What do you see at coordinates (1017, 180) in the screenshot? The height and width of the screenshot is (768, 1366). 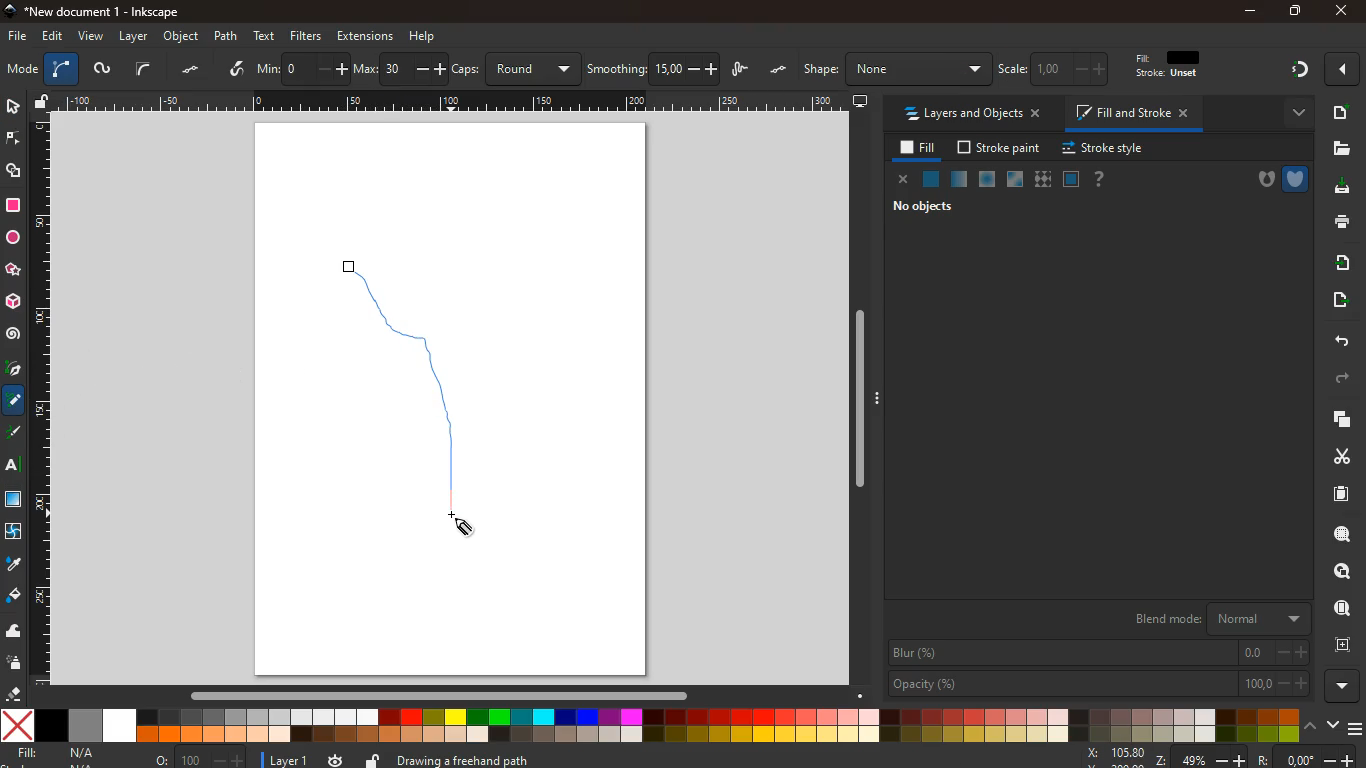 I see `glass` at bounding box center [1017, 180].